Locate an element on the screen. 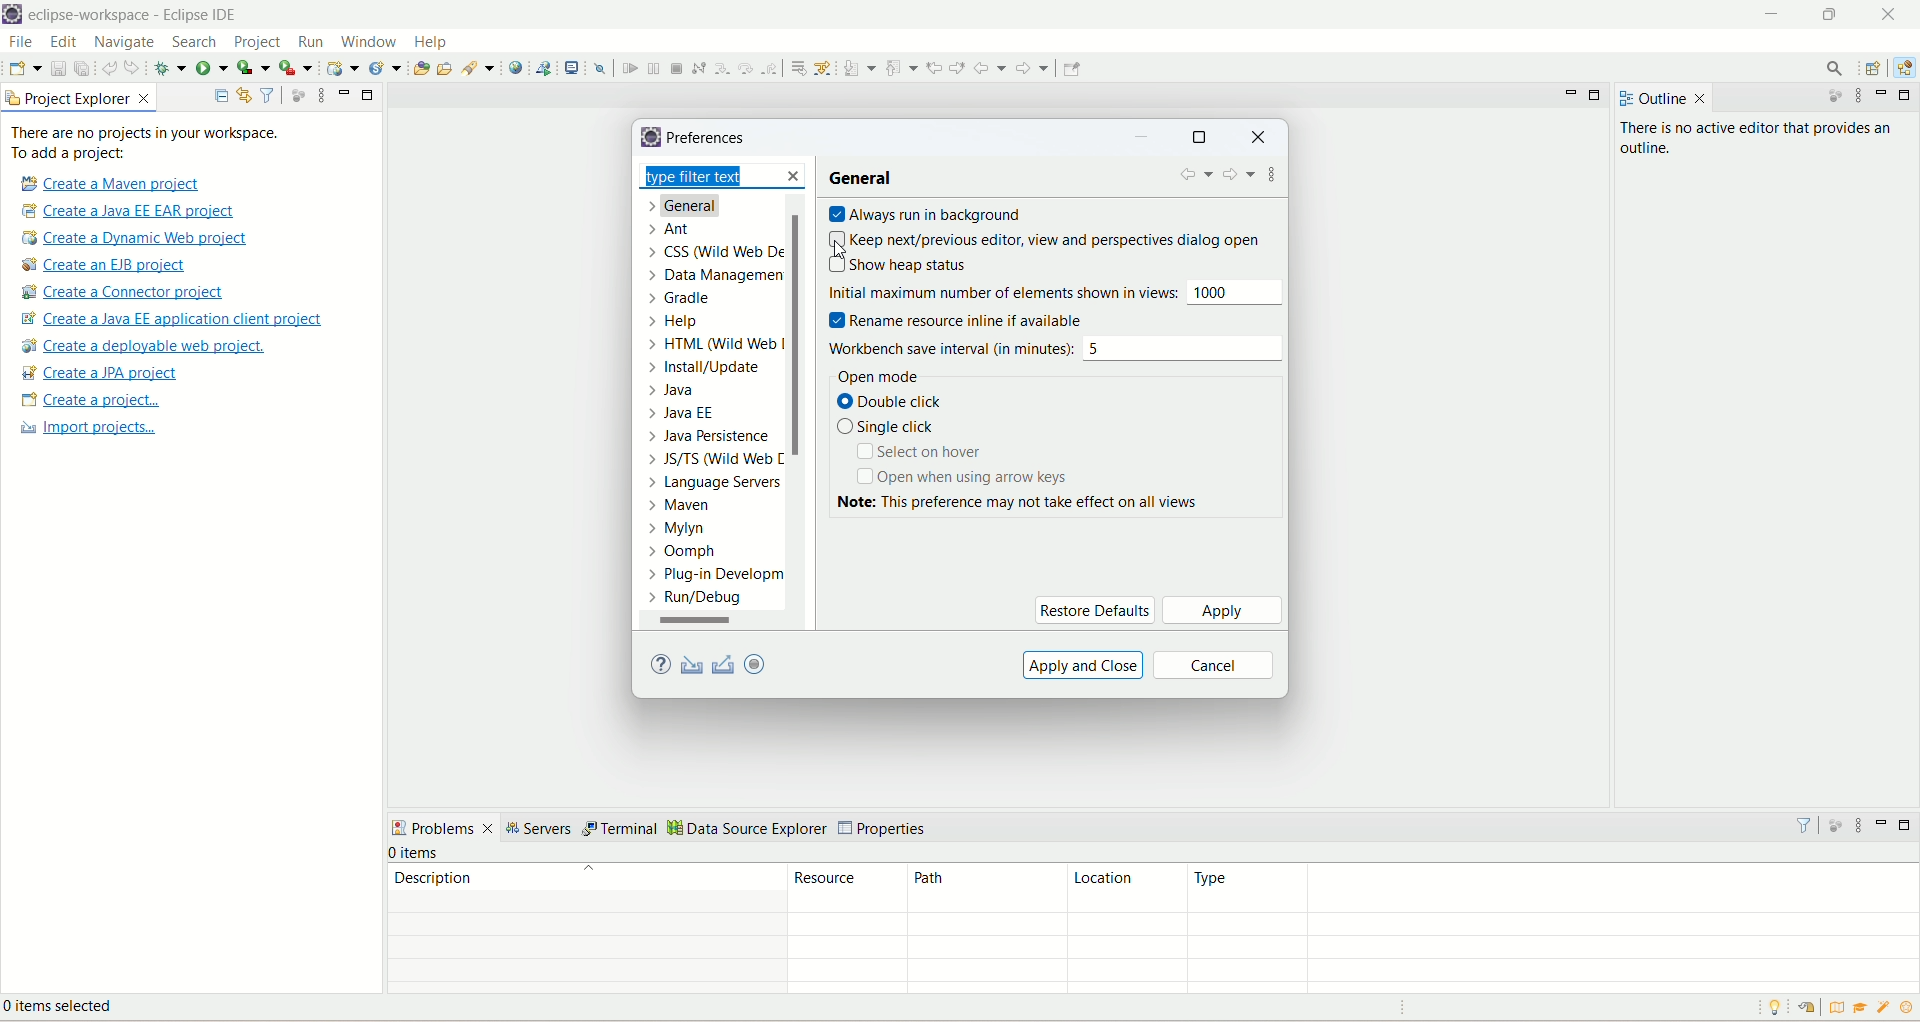  drop to frames is located at coordinates (795, 67).